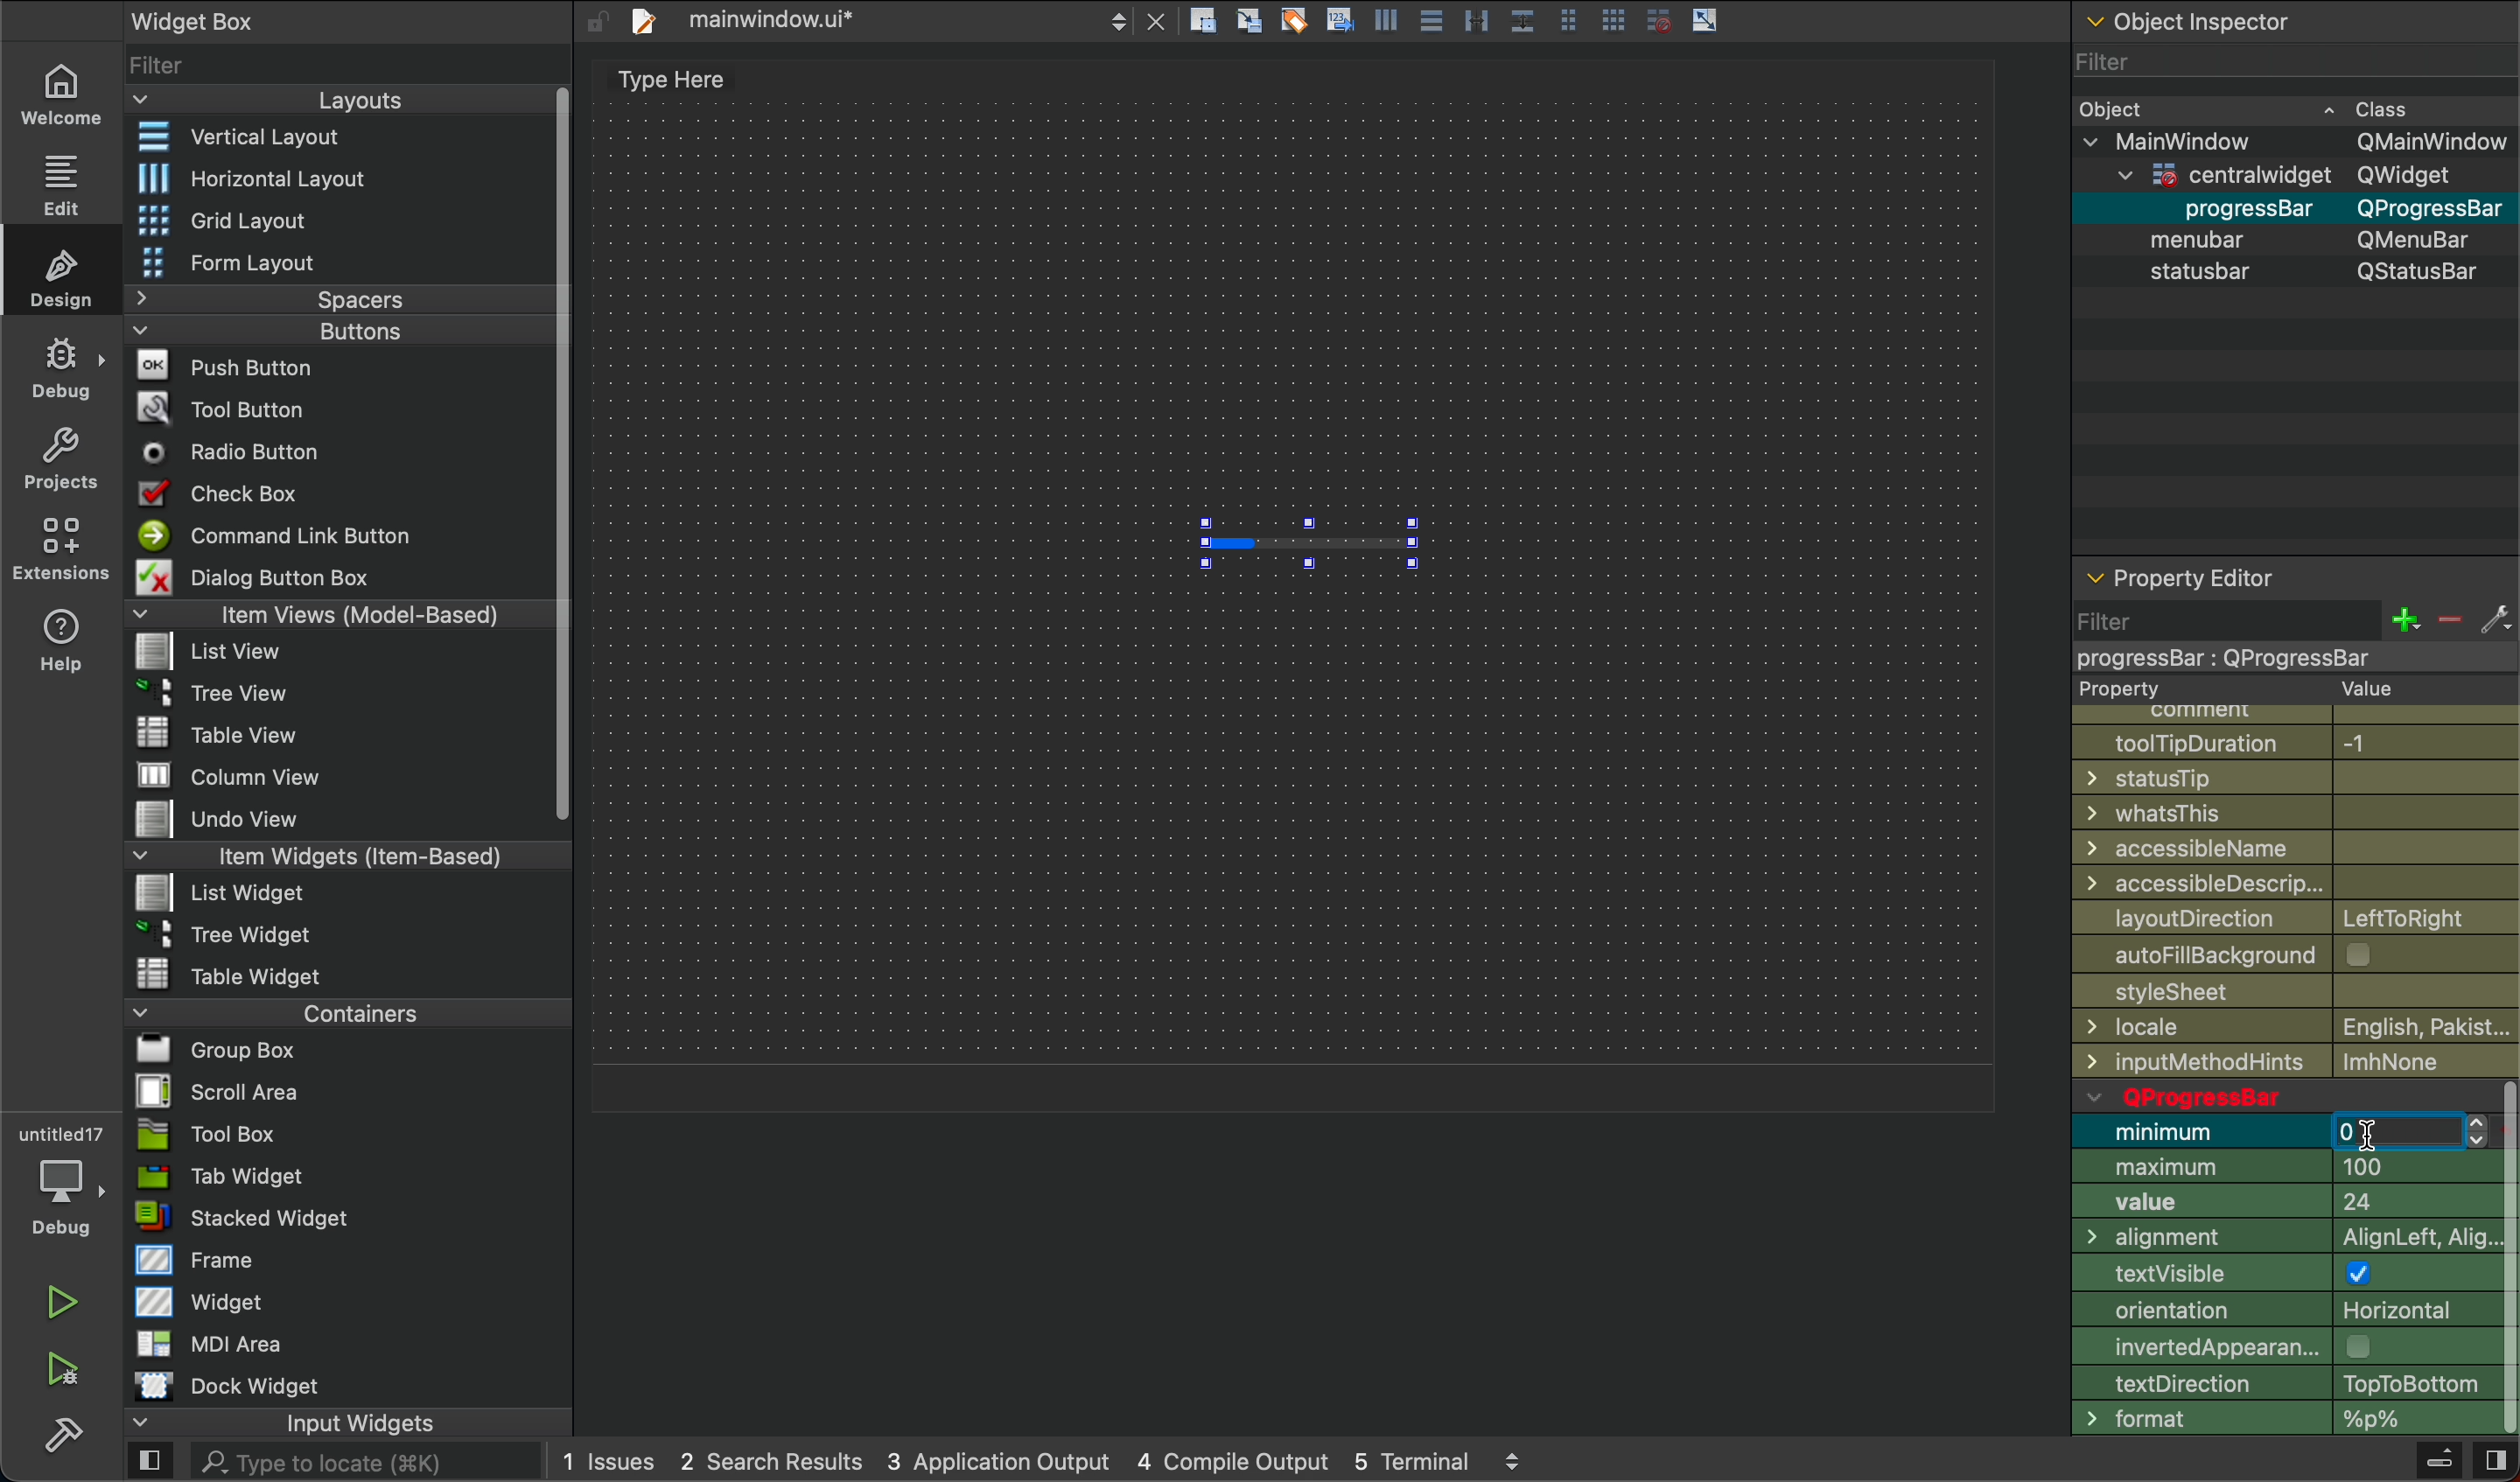  What do you see at coordinates (238, 406) in the screenshot?
I see `Tool Button` at bounding box center [238, 406].